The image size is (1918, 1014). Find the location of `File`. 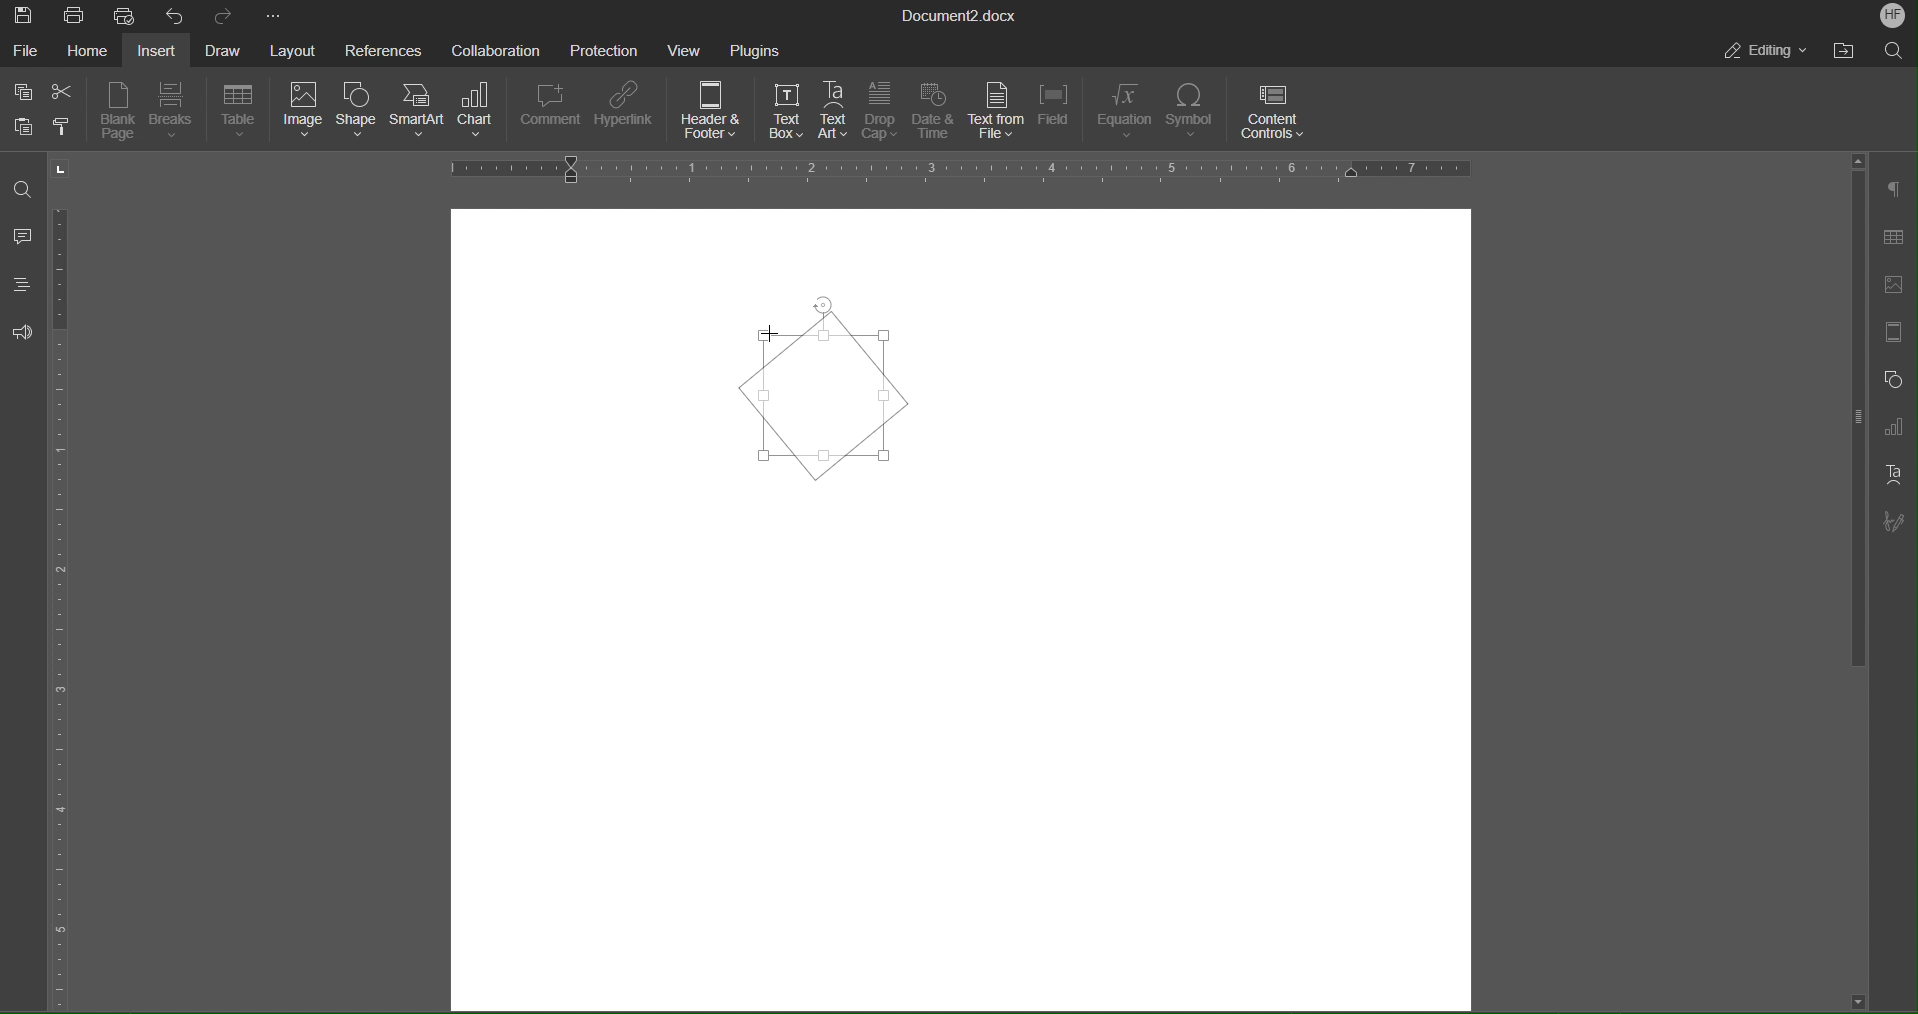

File is located at coordinates (26, 48).